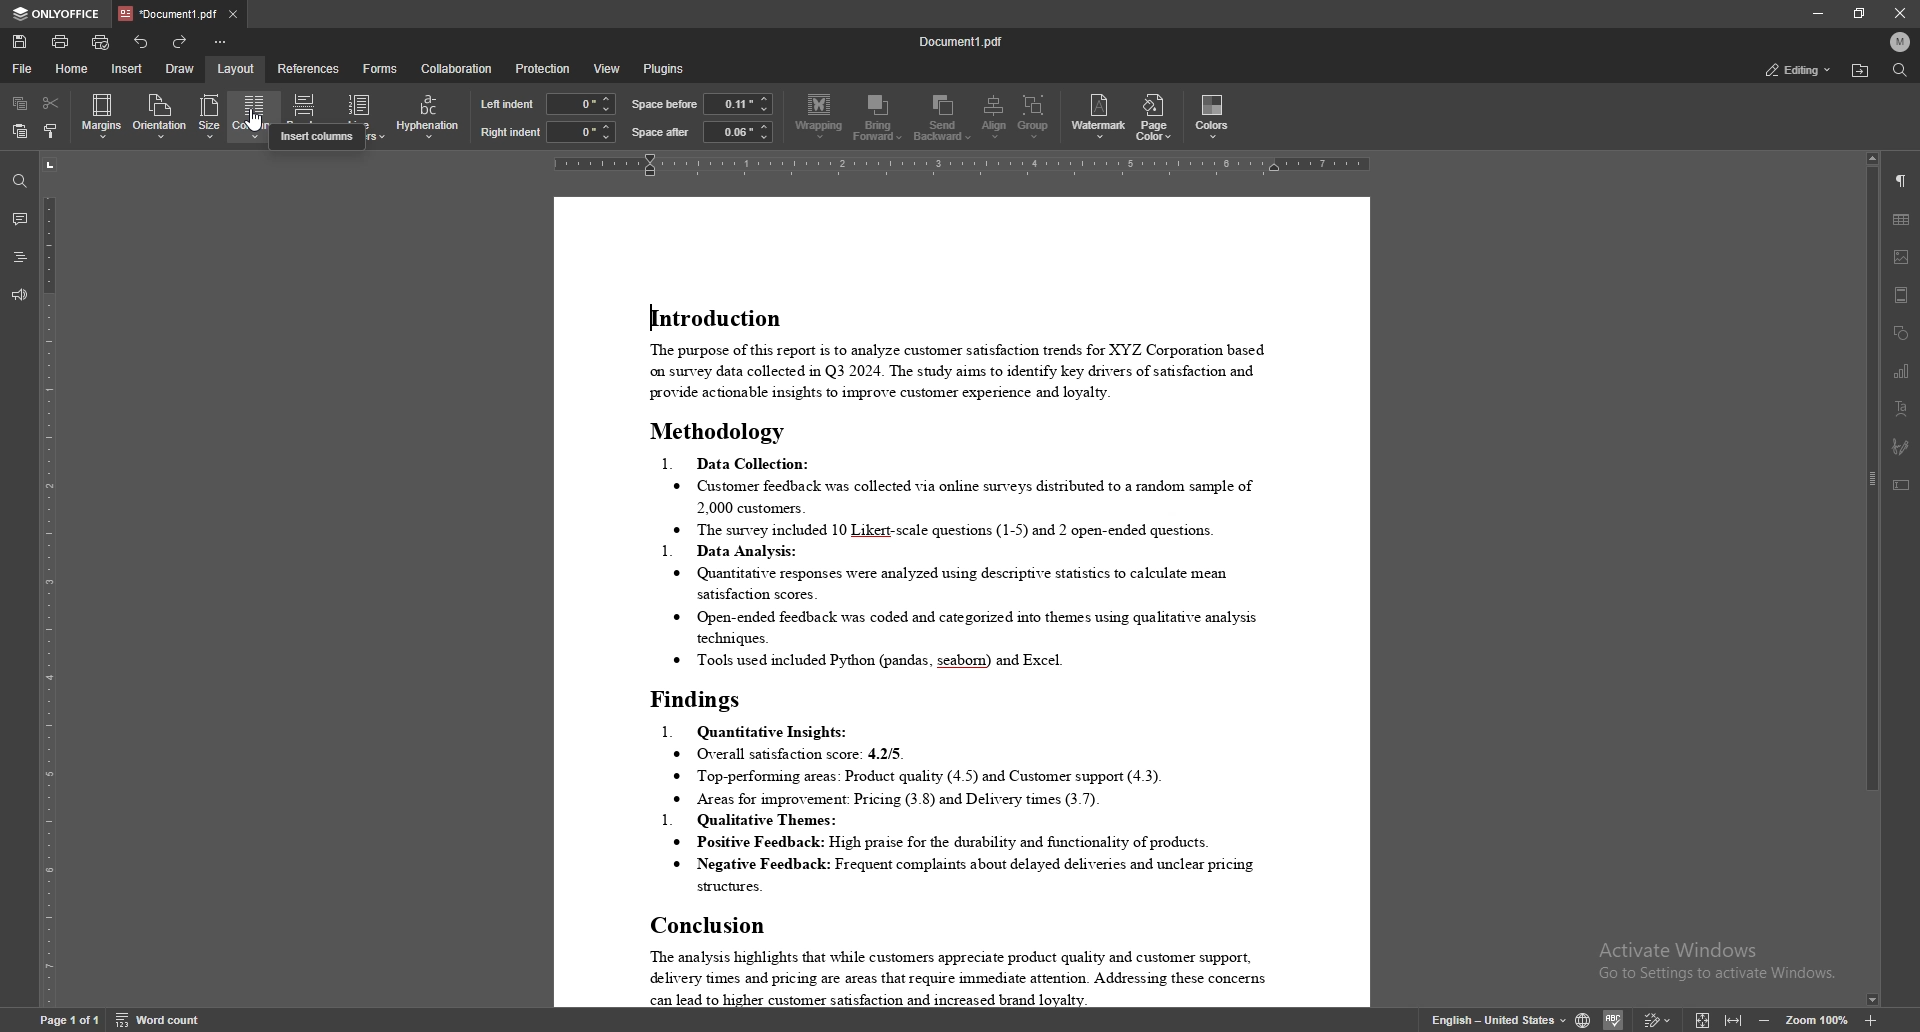 The width and height of the screenshot is (1920, 1032). What do you see at coordinates (943, 118) in the screenshot?
I see `send backward` at bounding box center [943, 118].